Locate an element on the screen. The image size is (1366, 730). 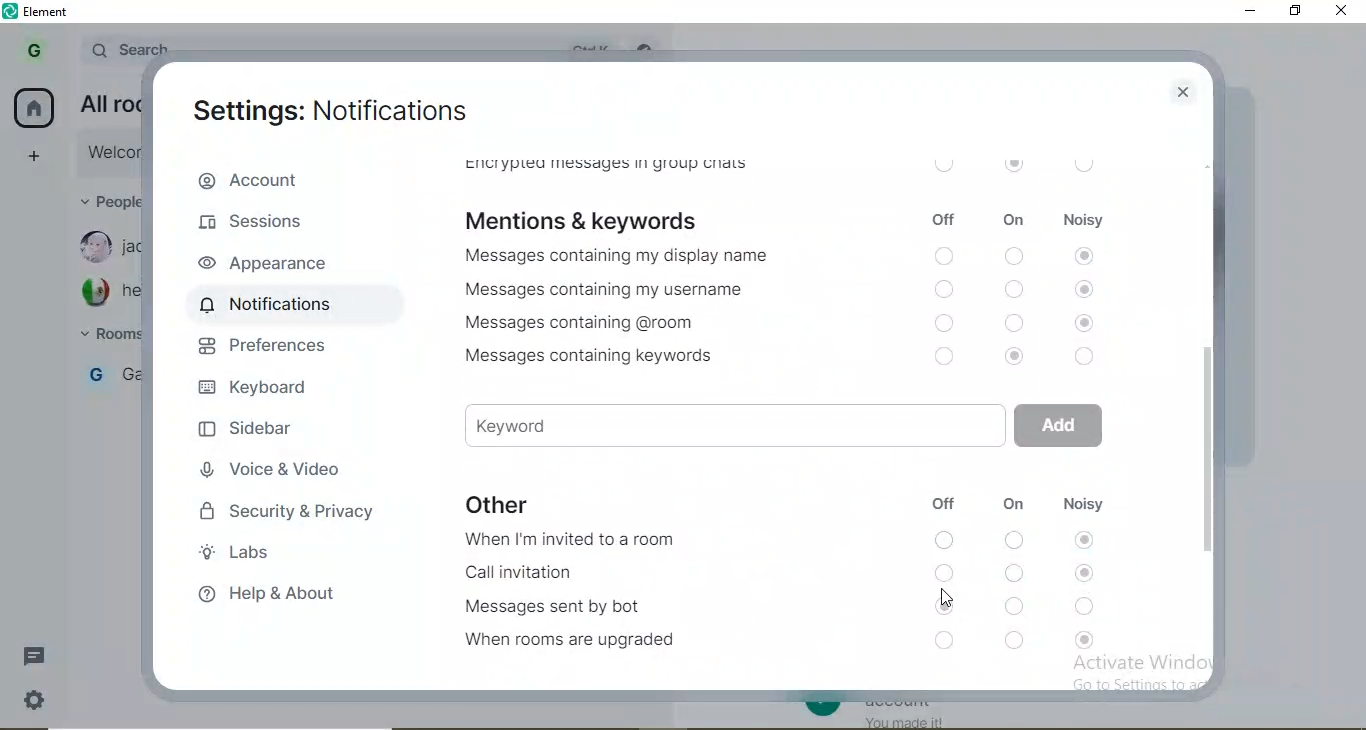
switch off is located at coordinates (1016, 290).